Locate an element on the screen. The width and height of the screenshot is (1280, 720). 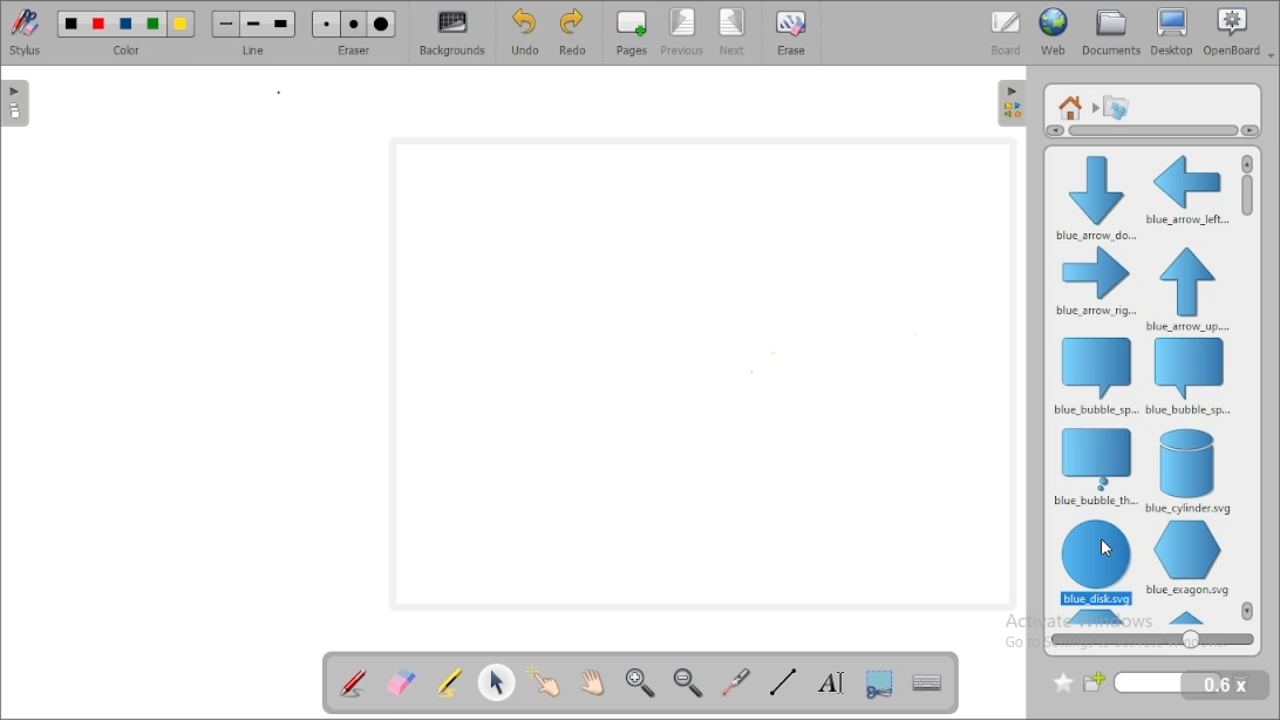
blue arrow right is located at coordinates (1096, 283).